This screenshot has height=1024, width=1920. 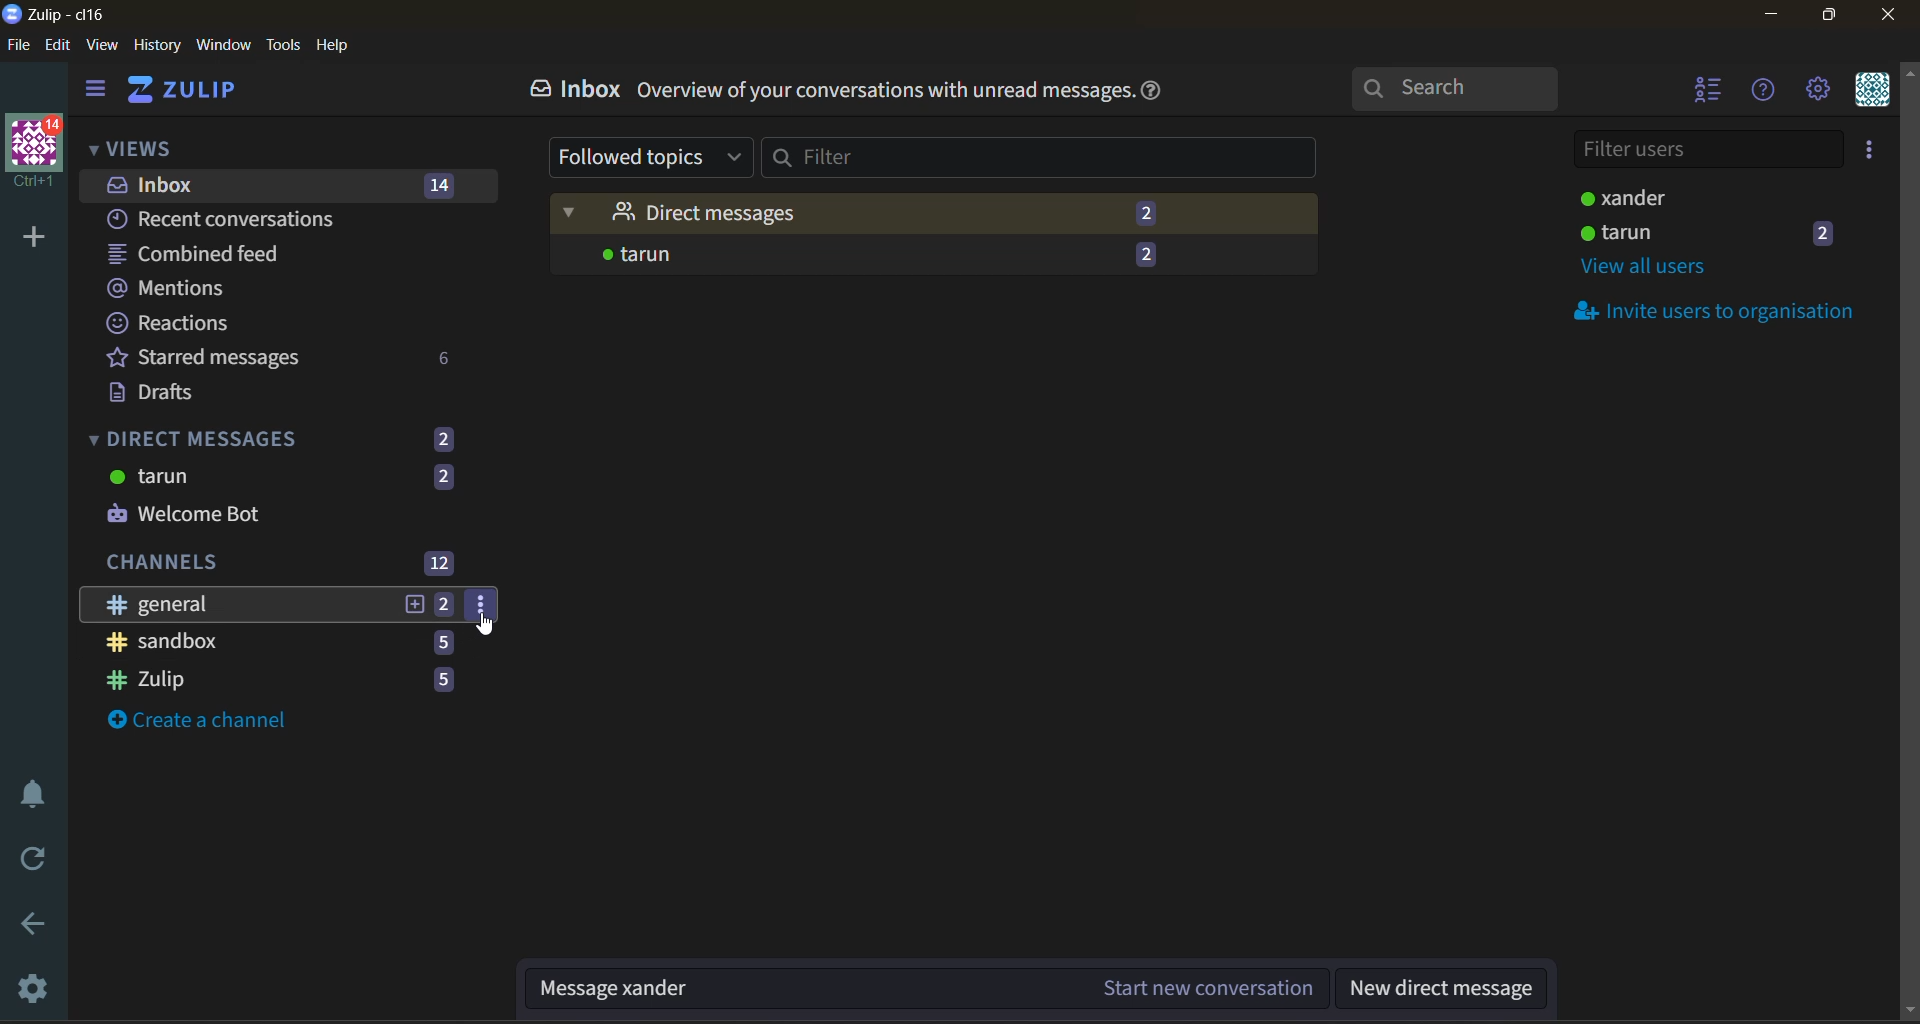 I want to click on file, so click(x=20, y=45).